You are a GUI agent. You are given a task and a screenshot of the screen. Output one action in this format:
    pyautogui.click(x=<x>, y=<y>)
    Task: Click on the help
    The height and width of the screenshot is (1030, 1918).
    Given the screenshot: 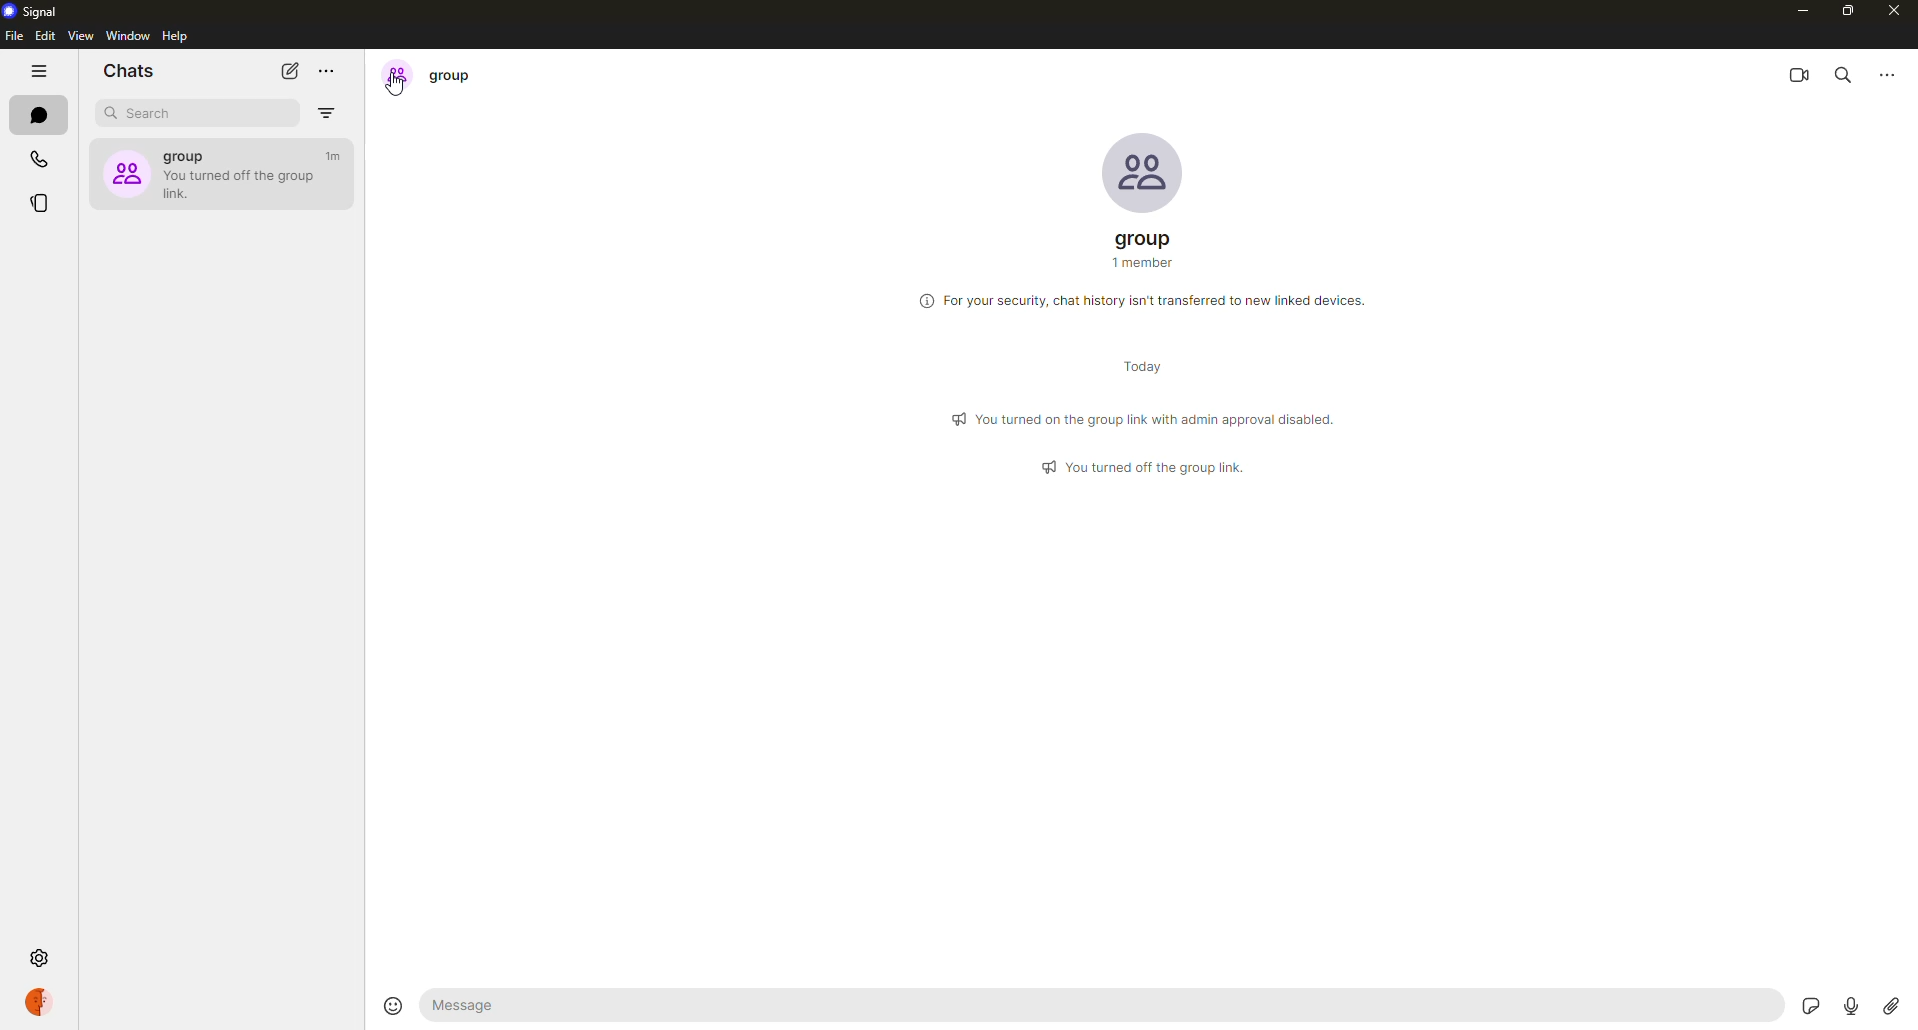 What is the action you would take?
    pyautogui.click(x=173, y=37)
    